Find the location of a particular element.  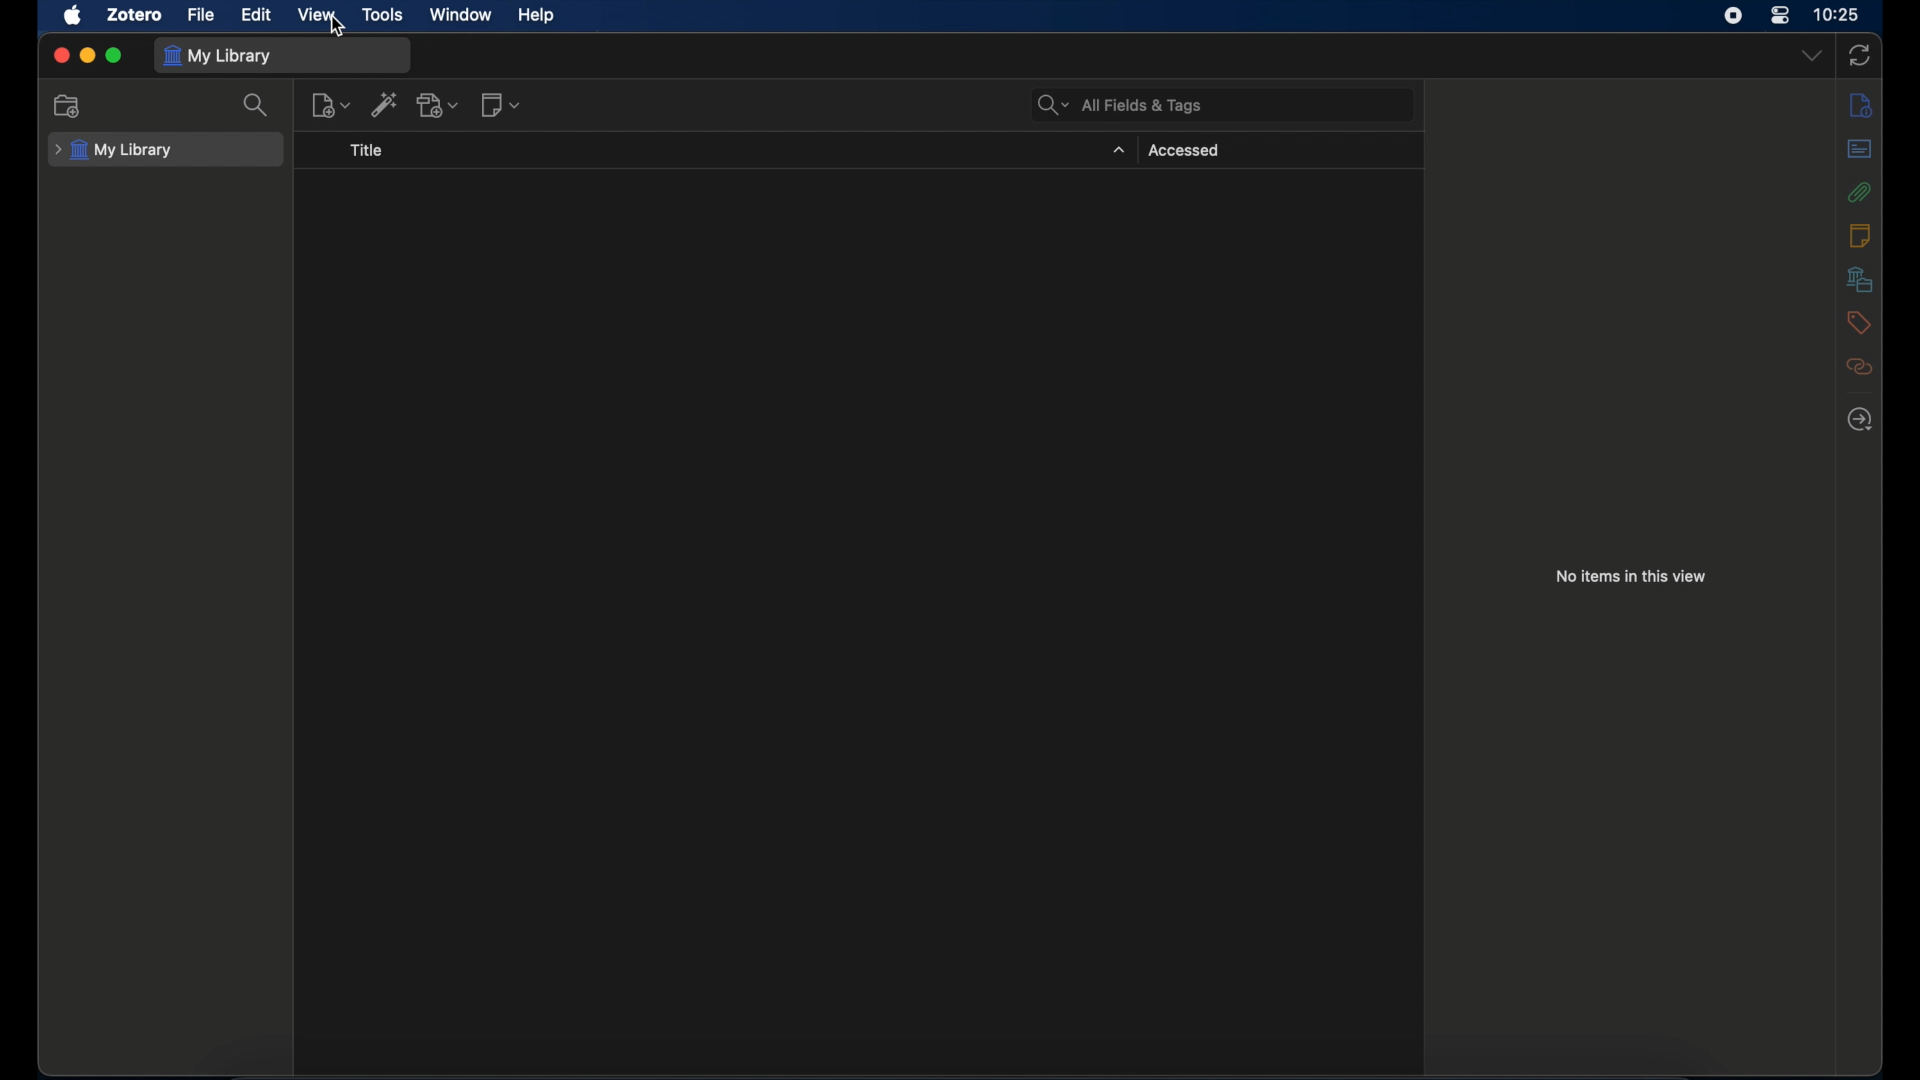

notes is located at coordinates (1860, 234).